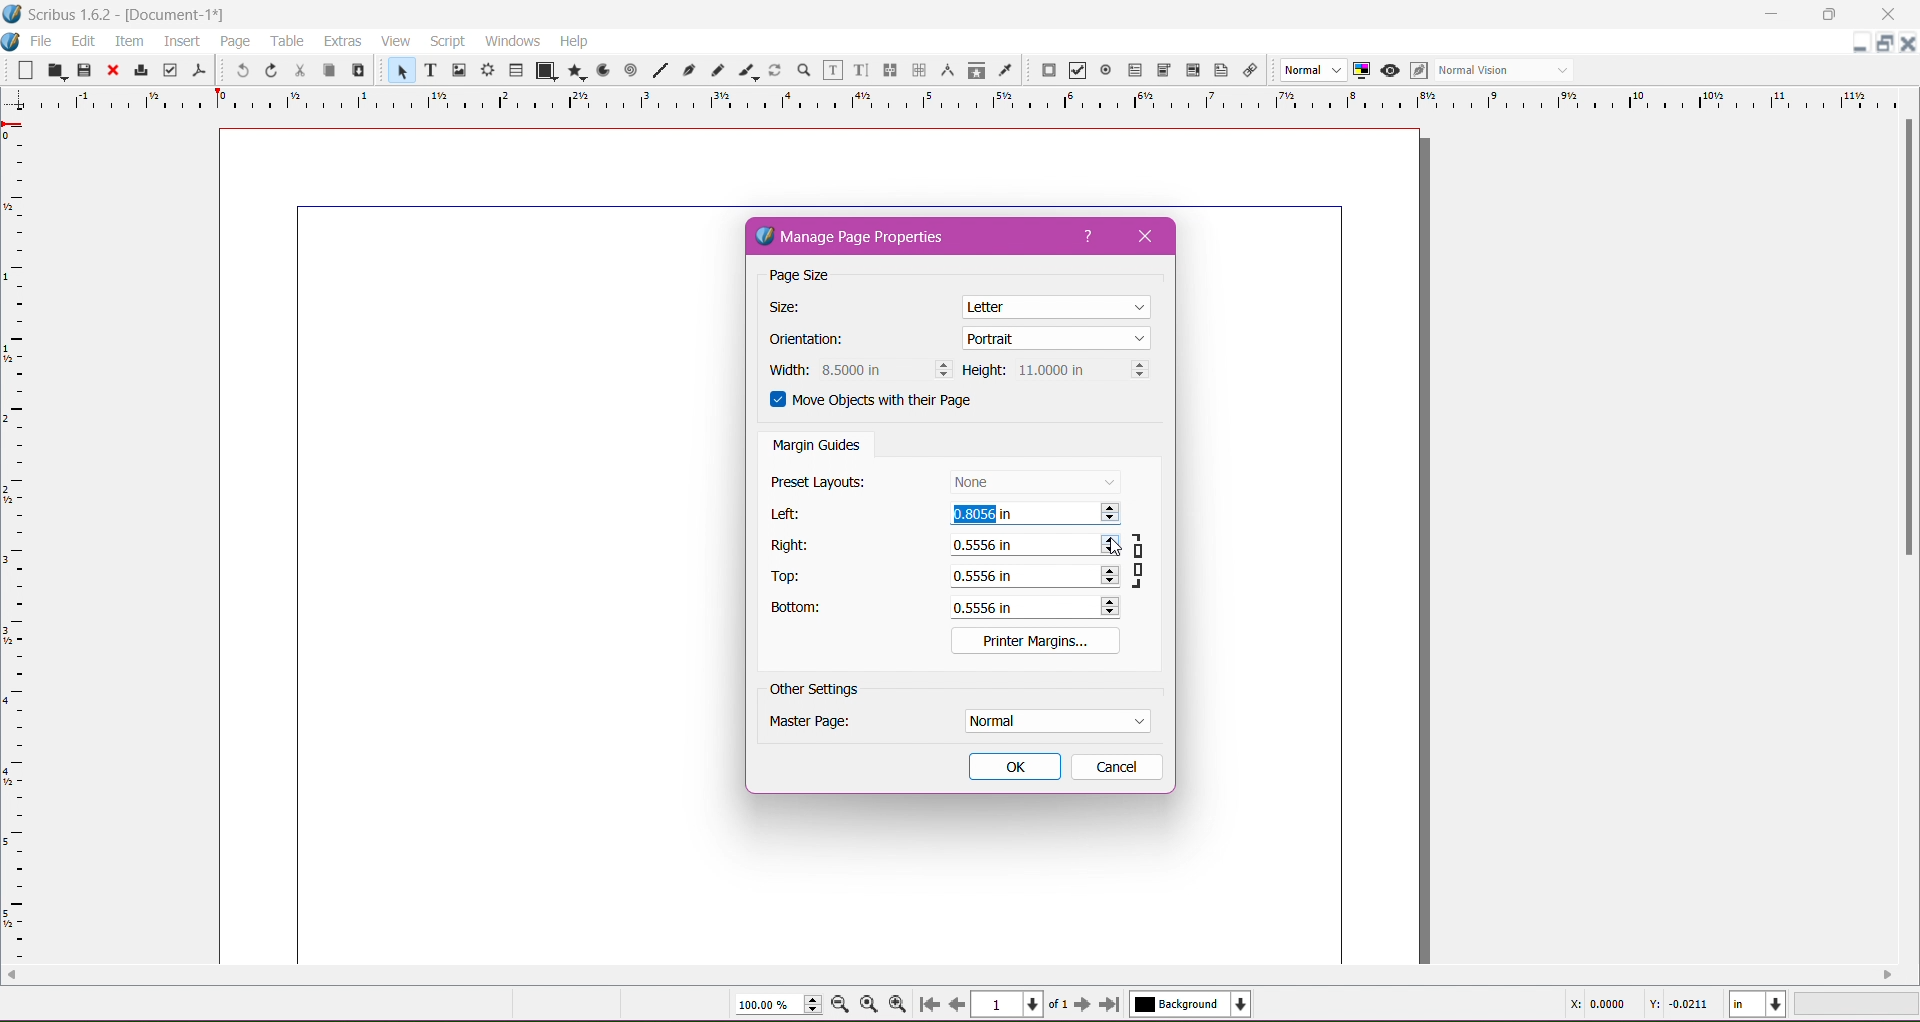 This screenshot has height=1022, width=1920. What do you see at coordinates (1771, 13) in the screenshot?
I see `Minimize` at bounding box center [1771, 13].